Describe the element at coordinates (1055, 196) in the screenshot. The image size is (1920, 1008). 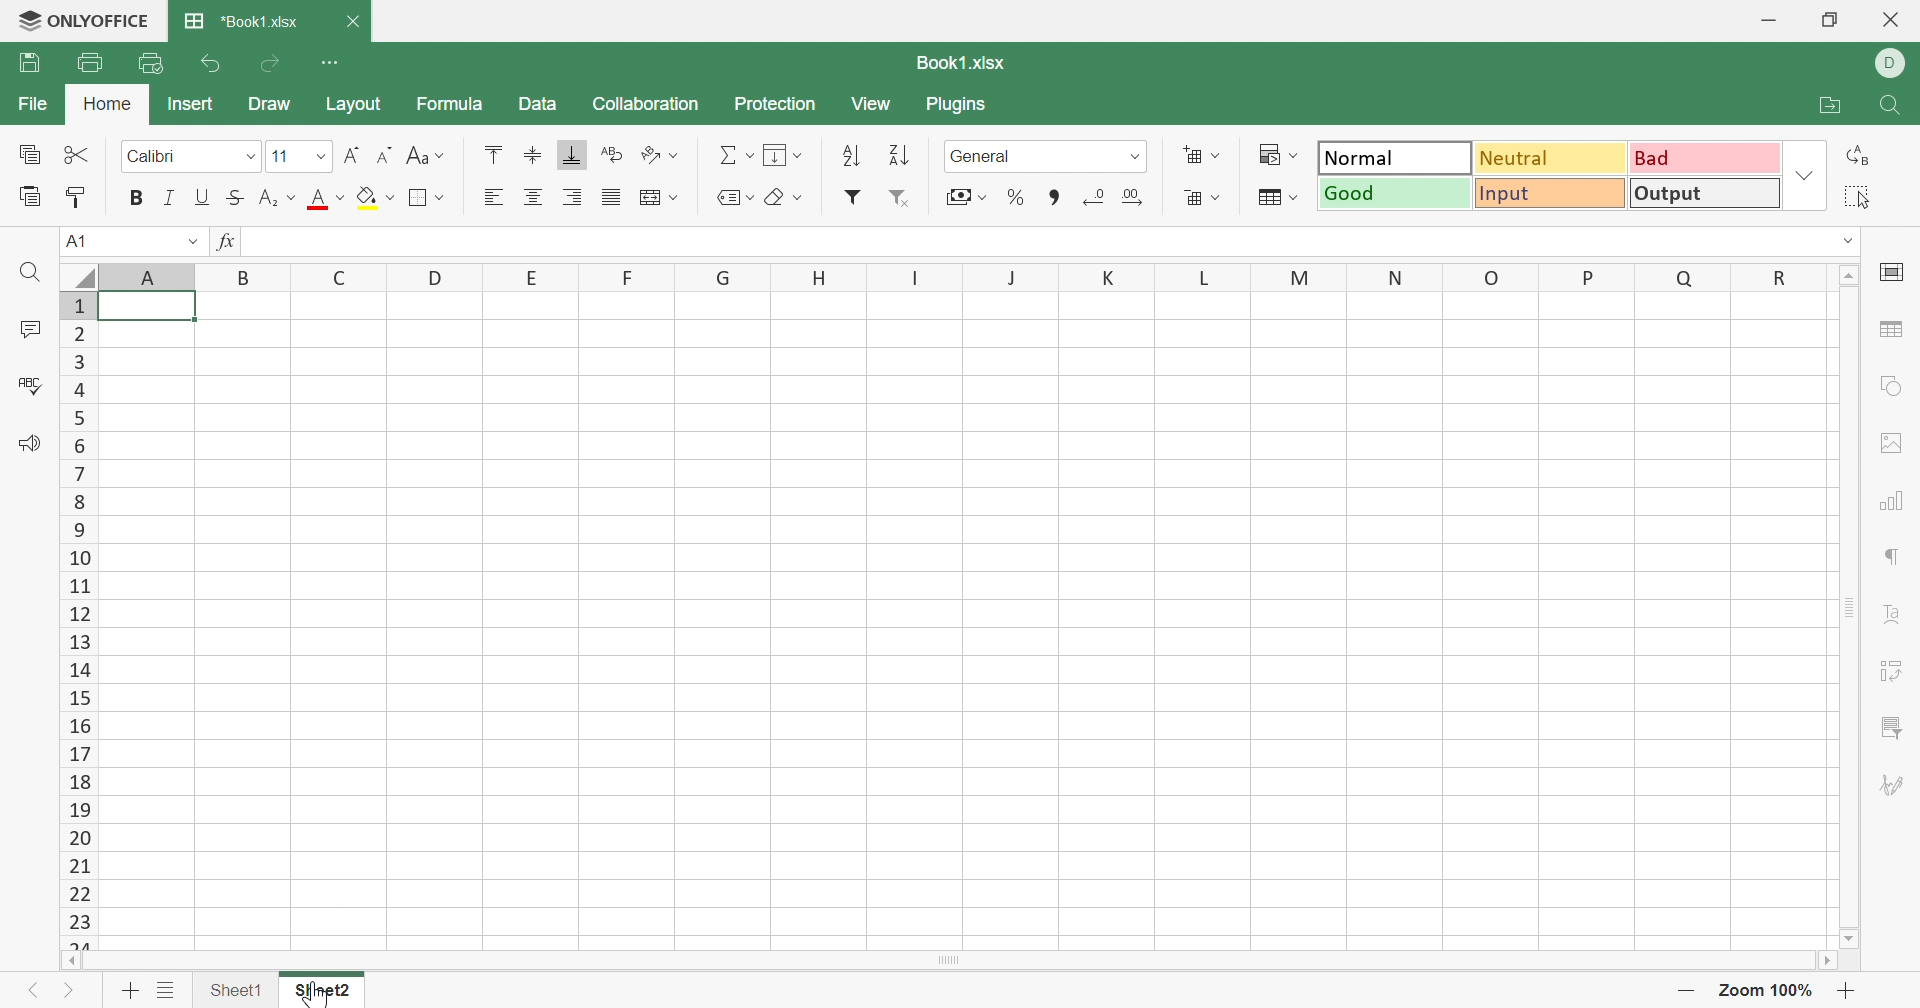
I see `Comma style` at that location.